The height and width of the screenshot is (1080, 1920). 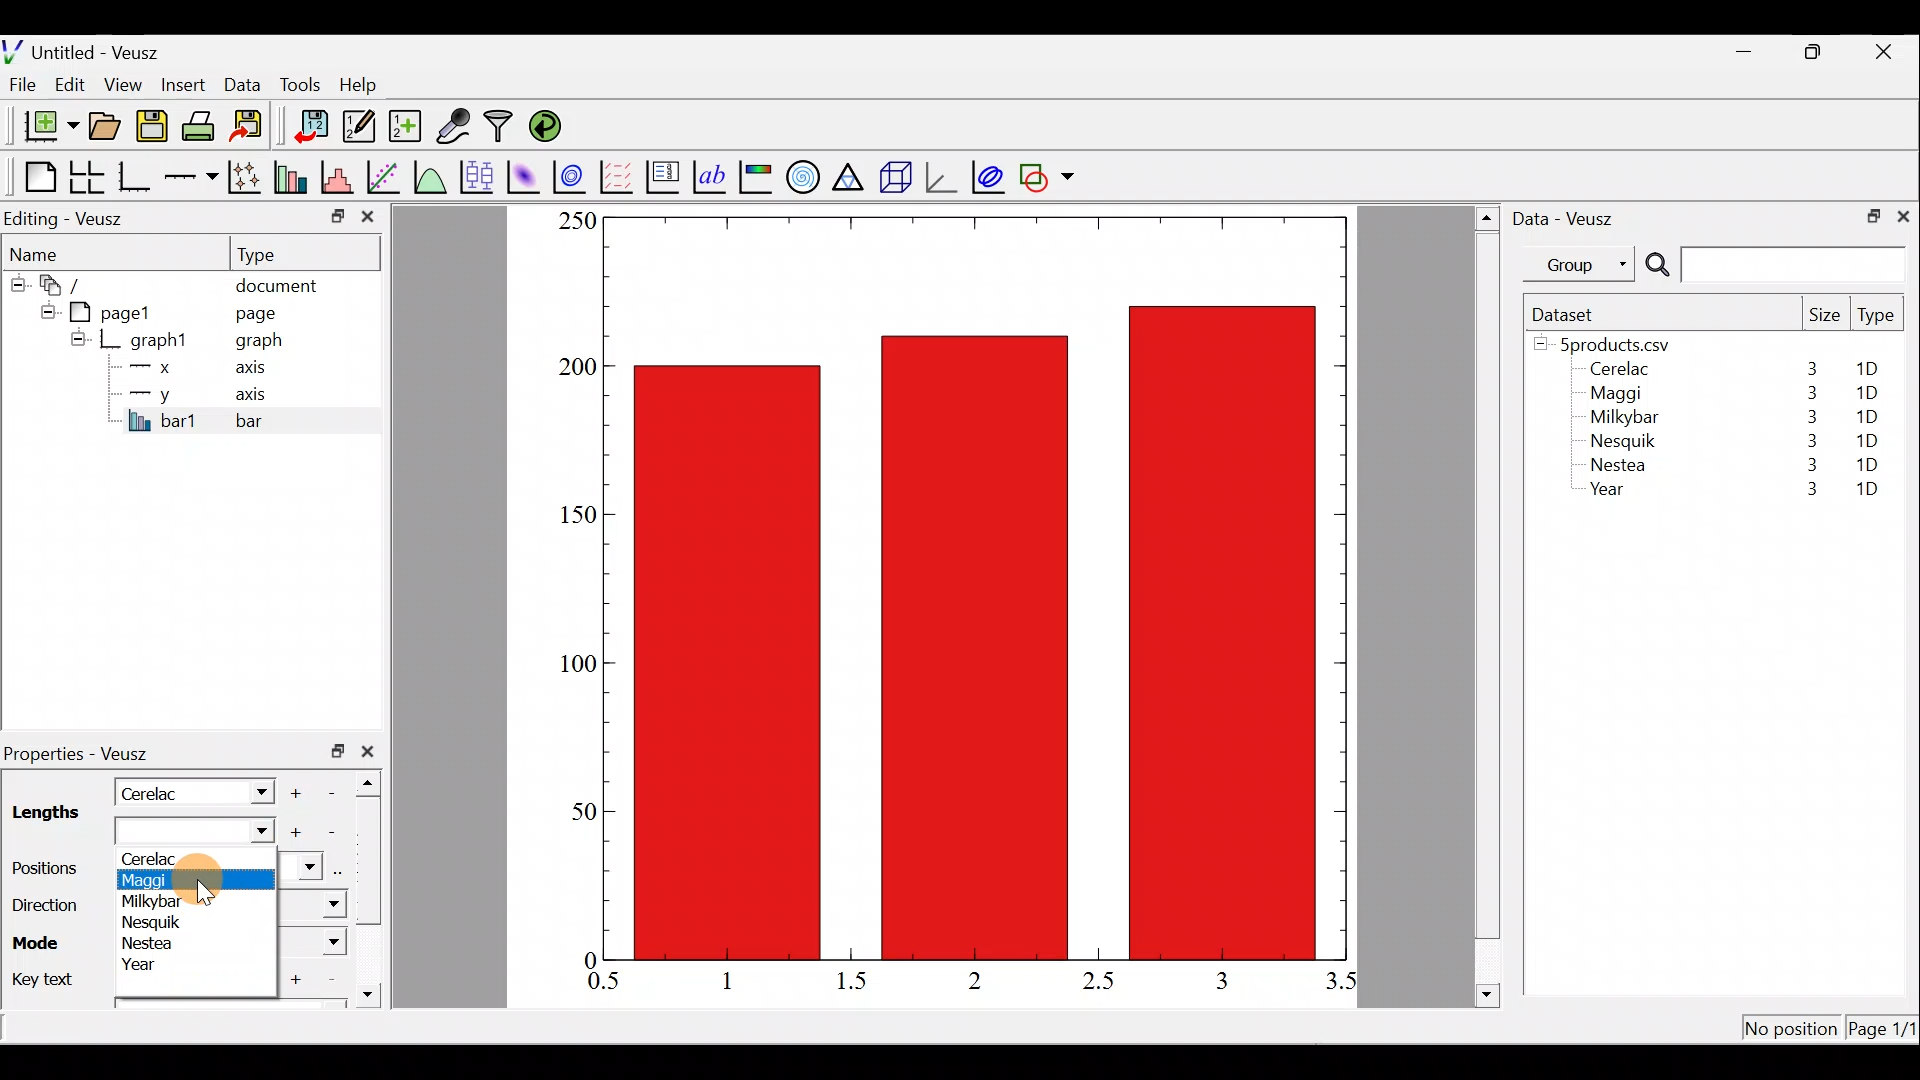 I want to click on Blank page, so click(x=35, y=177).